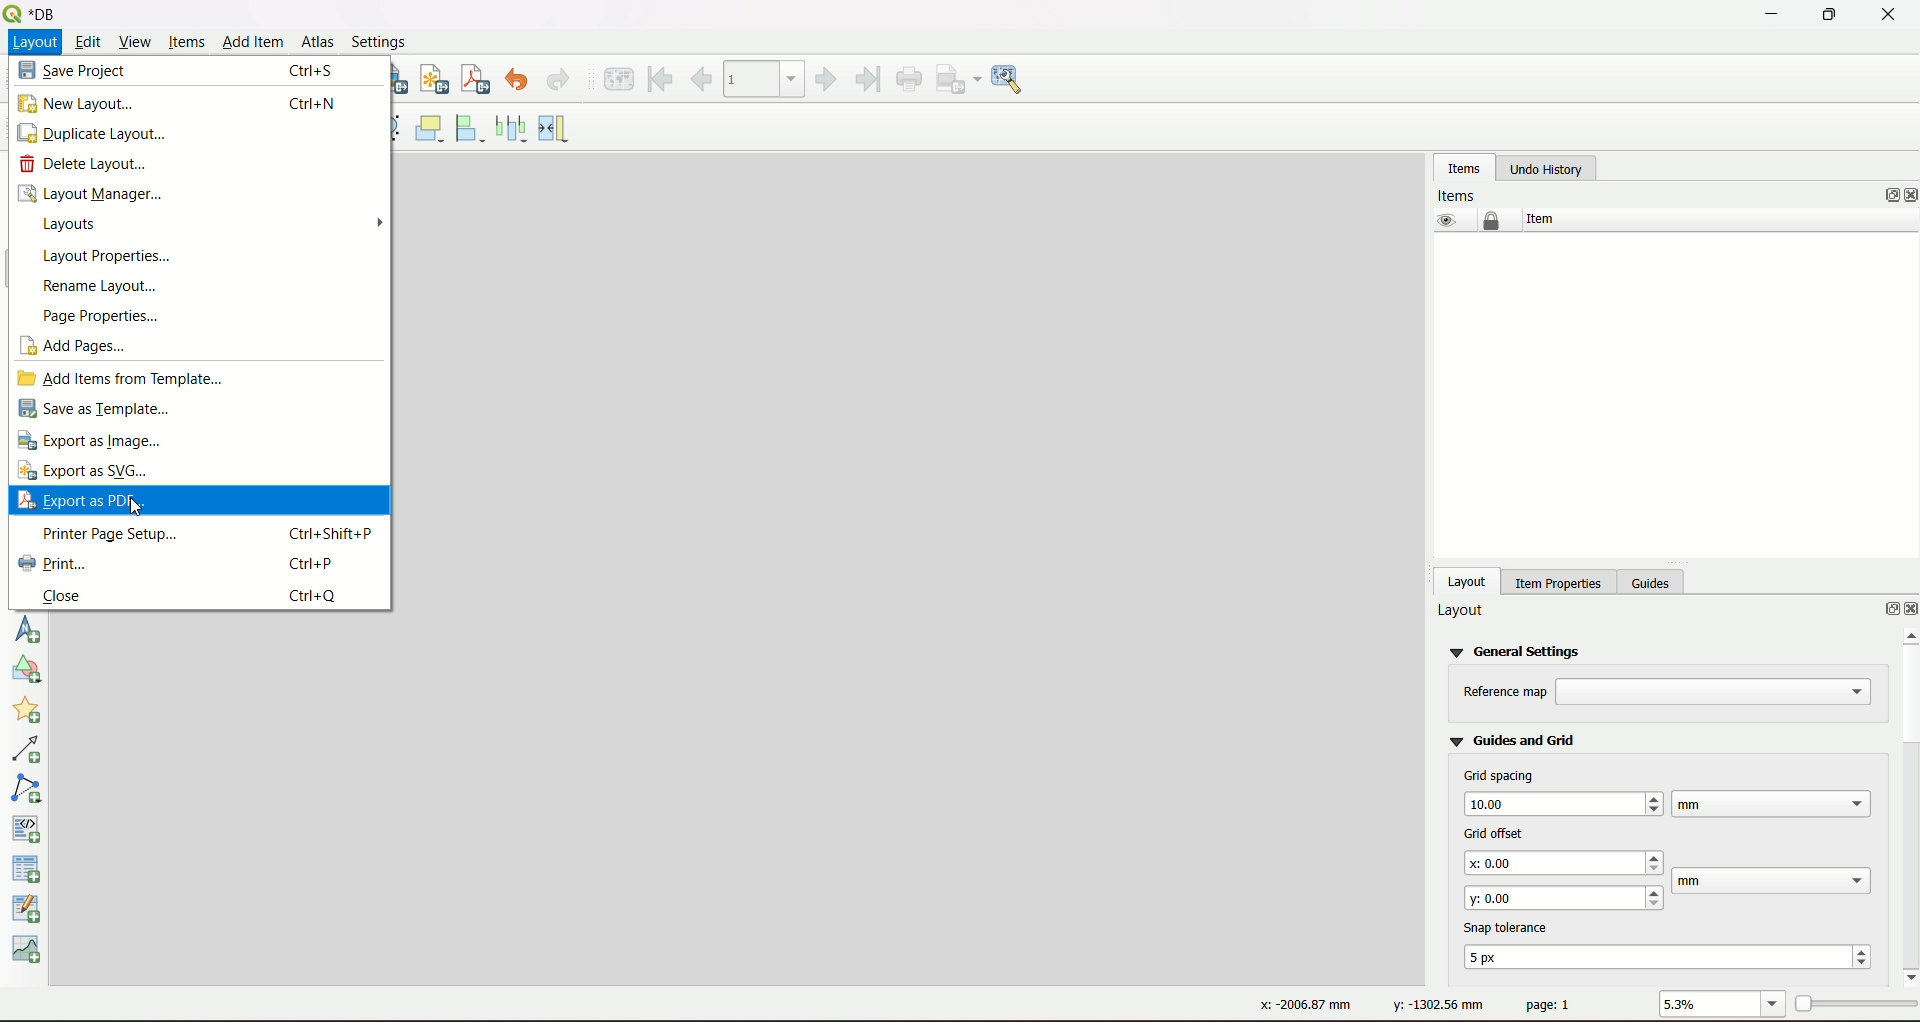  Describe the element at coordinates (764, 77) in the screenshot. I see `atlas toolbar` at that location.